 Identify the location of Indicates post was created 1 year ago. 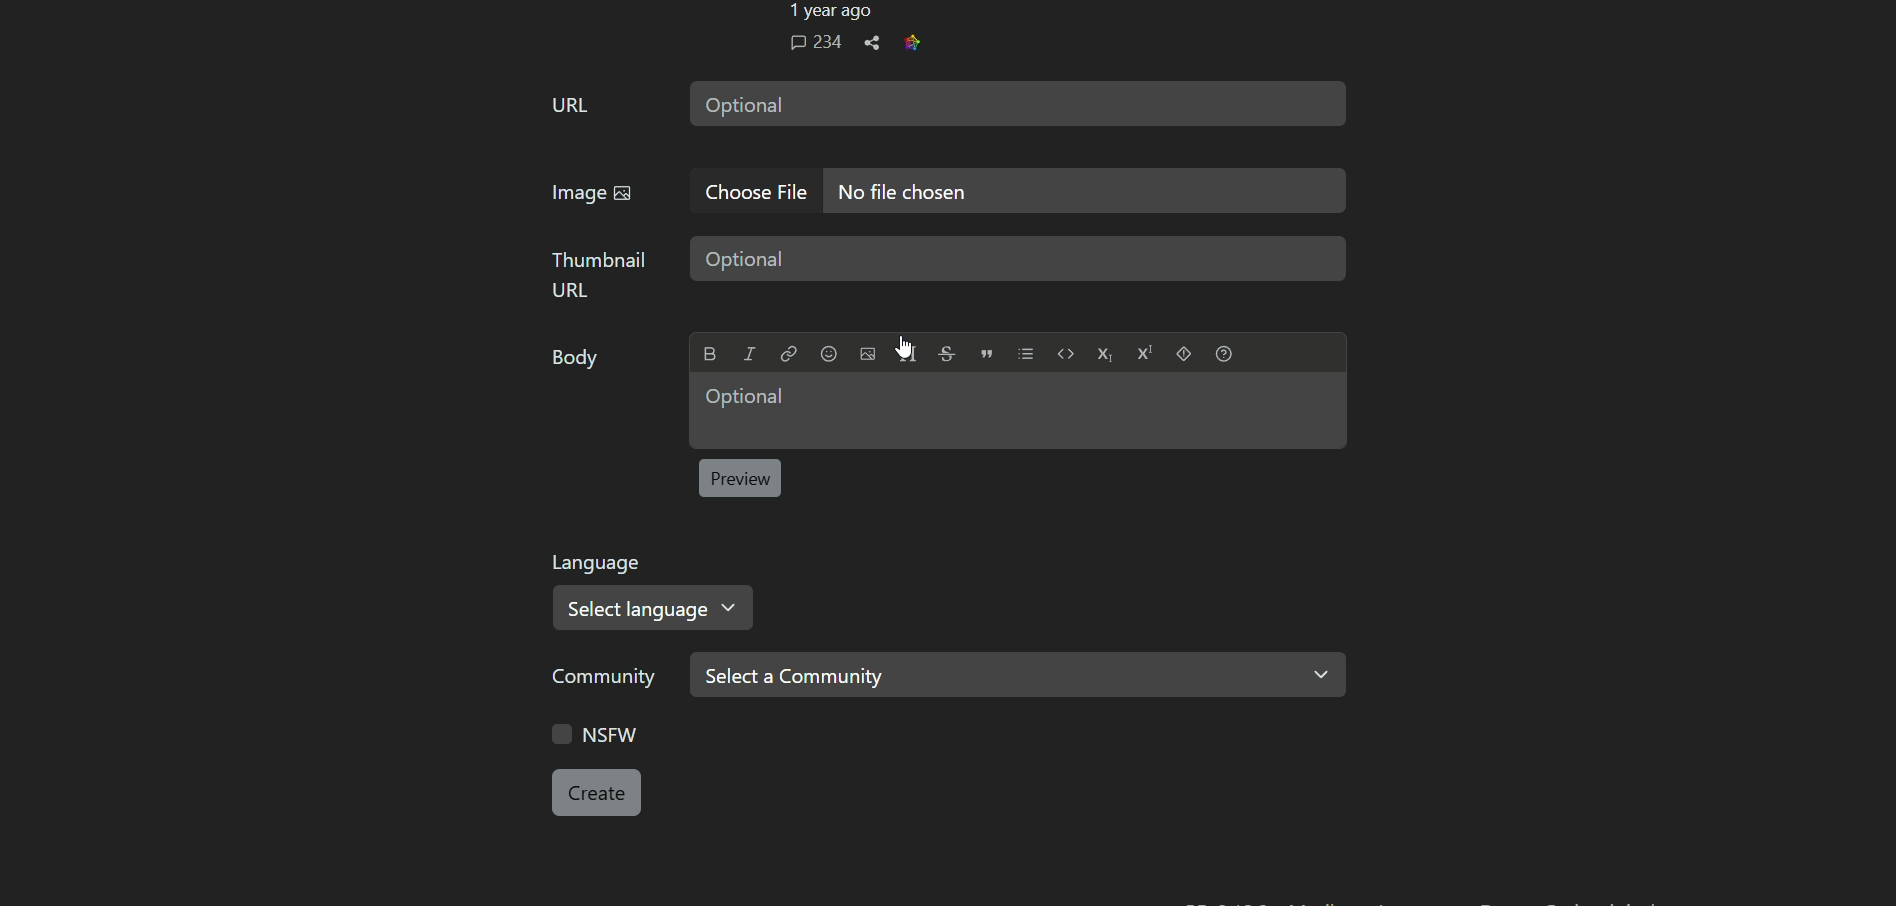
(828, 12).